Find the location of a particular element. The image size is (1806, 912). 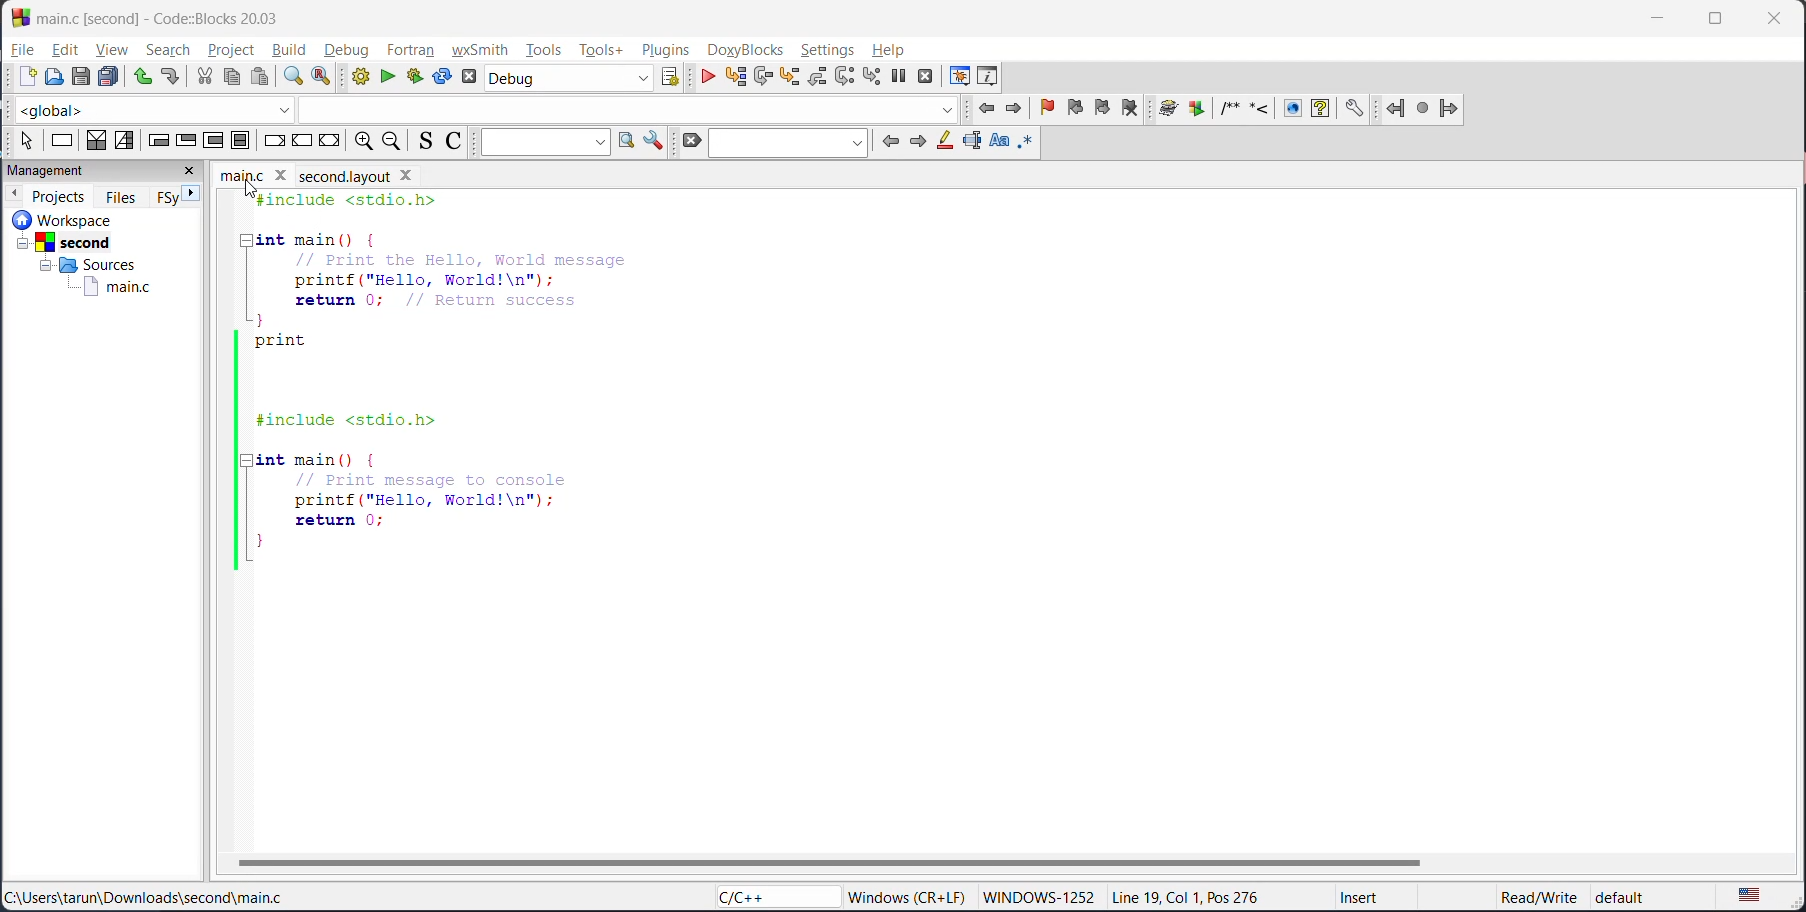

build is located at coordinates (295, 49).